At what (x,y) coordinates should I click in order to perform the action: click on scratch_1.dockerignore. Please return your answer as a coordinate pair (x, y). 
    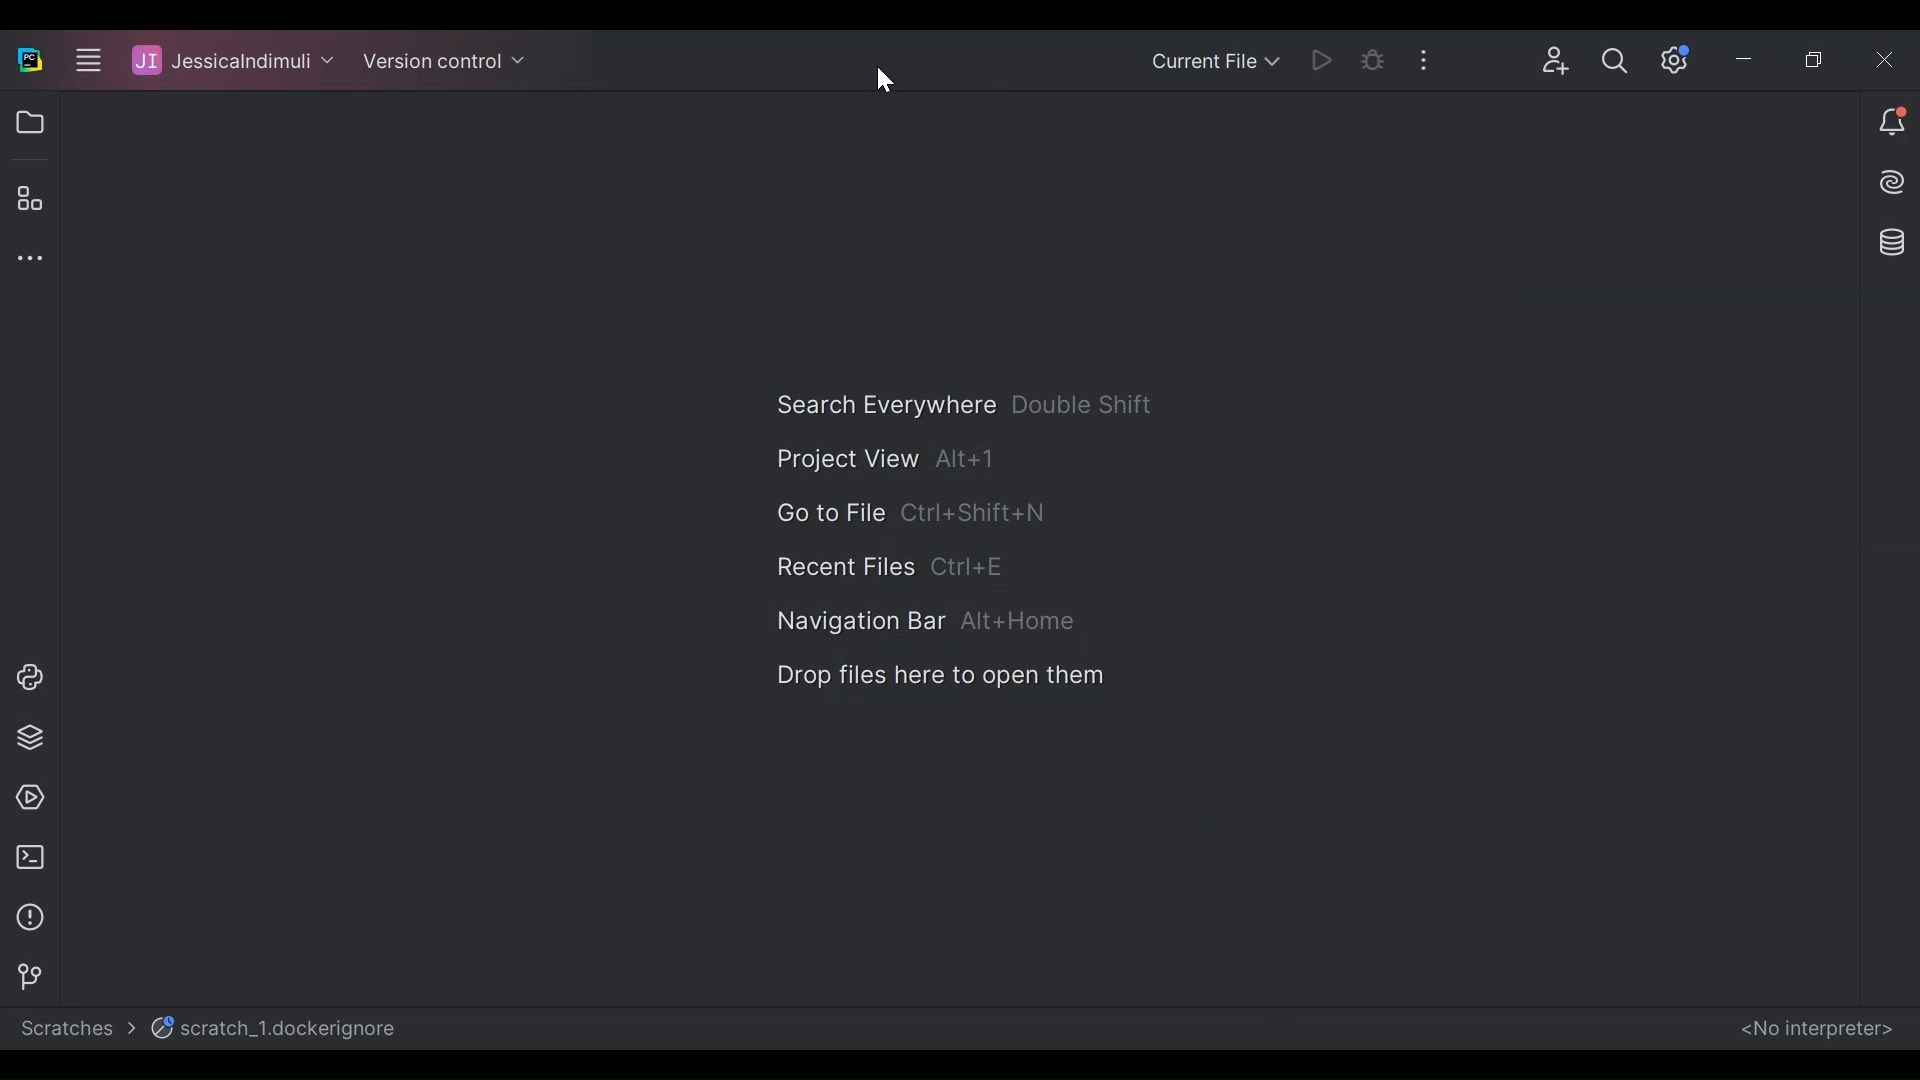
    Looking at the image, I should click on (281, 1029).